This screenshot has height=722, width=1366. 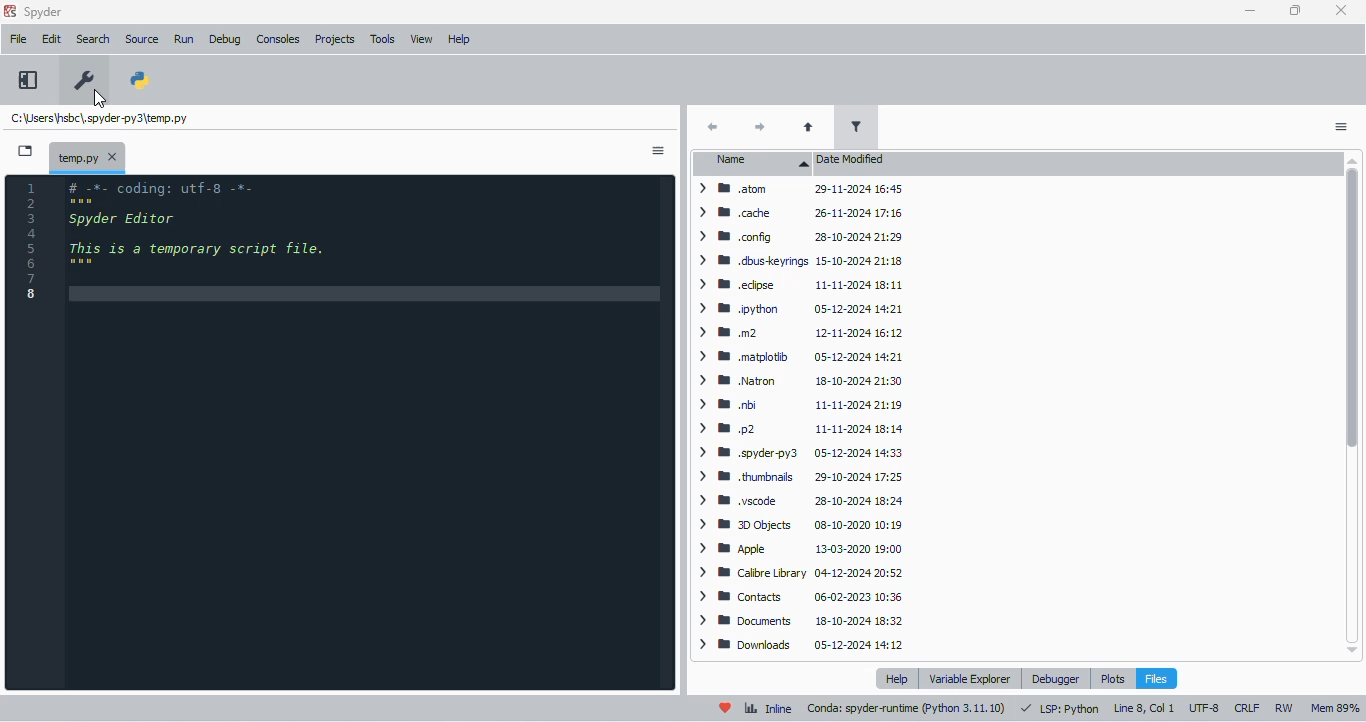 I want to click on temporary file, so click(x=75, y=158).